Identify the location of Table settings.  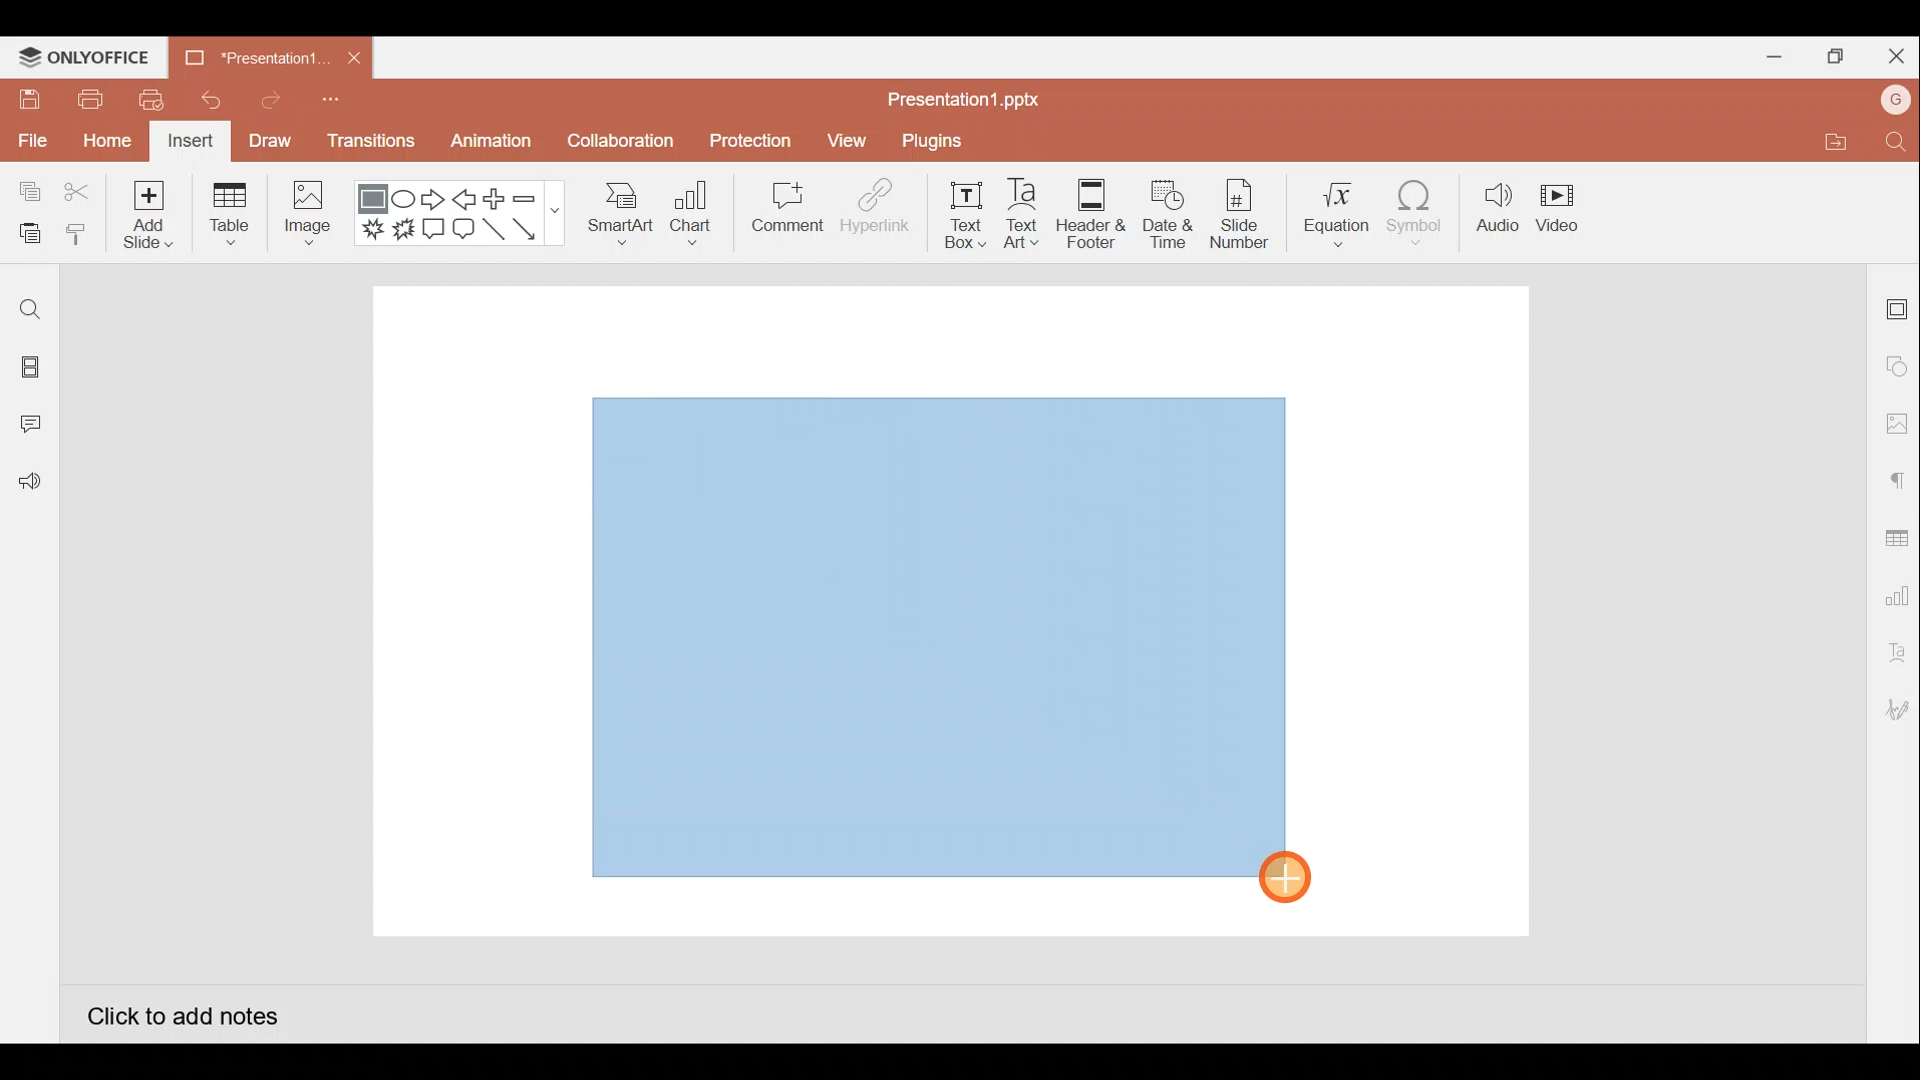
(1892, 536).